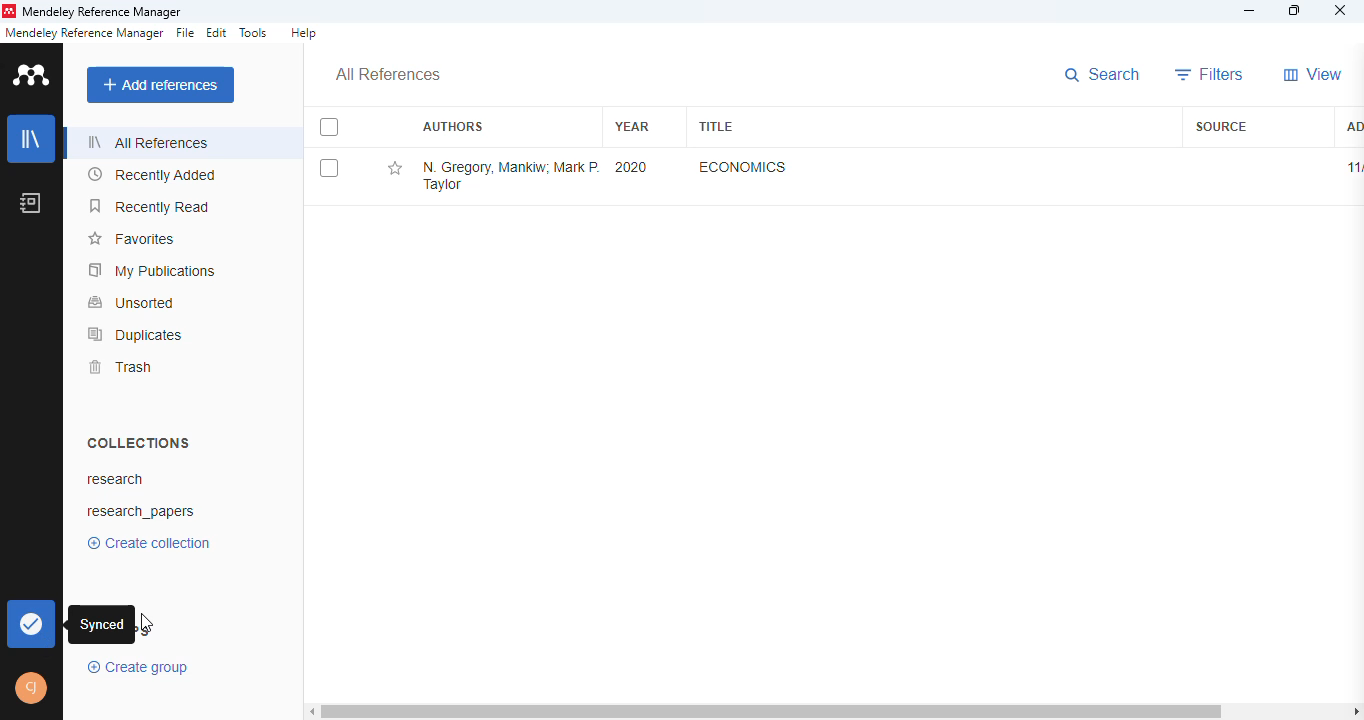 This screenshot has height=720, width=1364. I want to click on research, so click(117, 480).